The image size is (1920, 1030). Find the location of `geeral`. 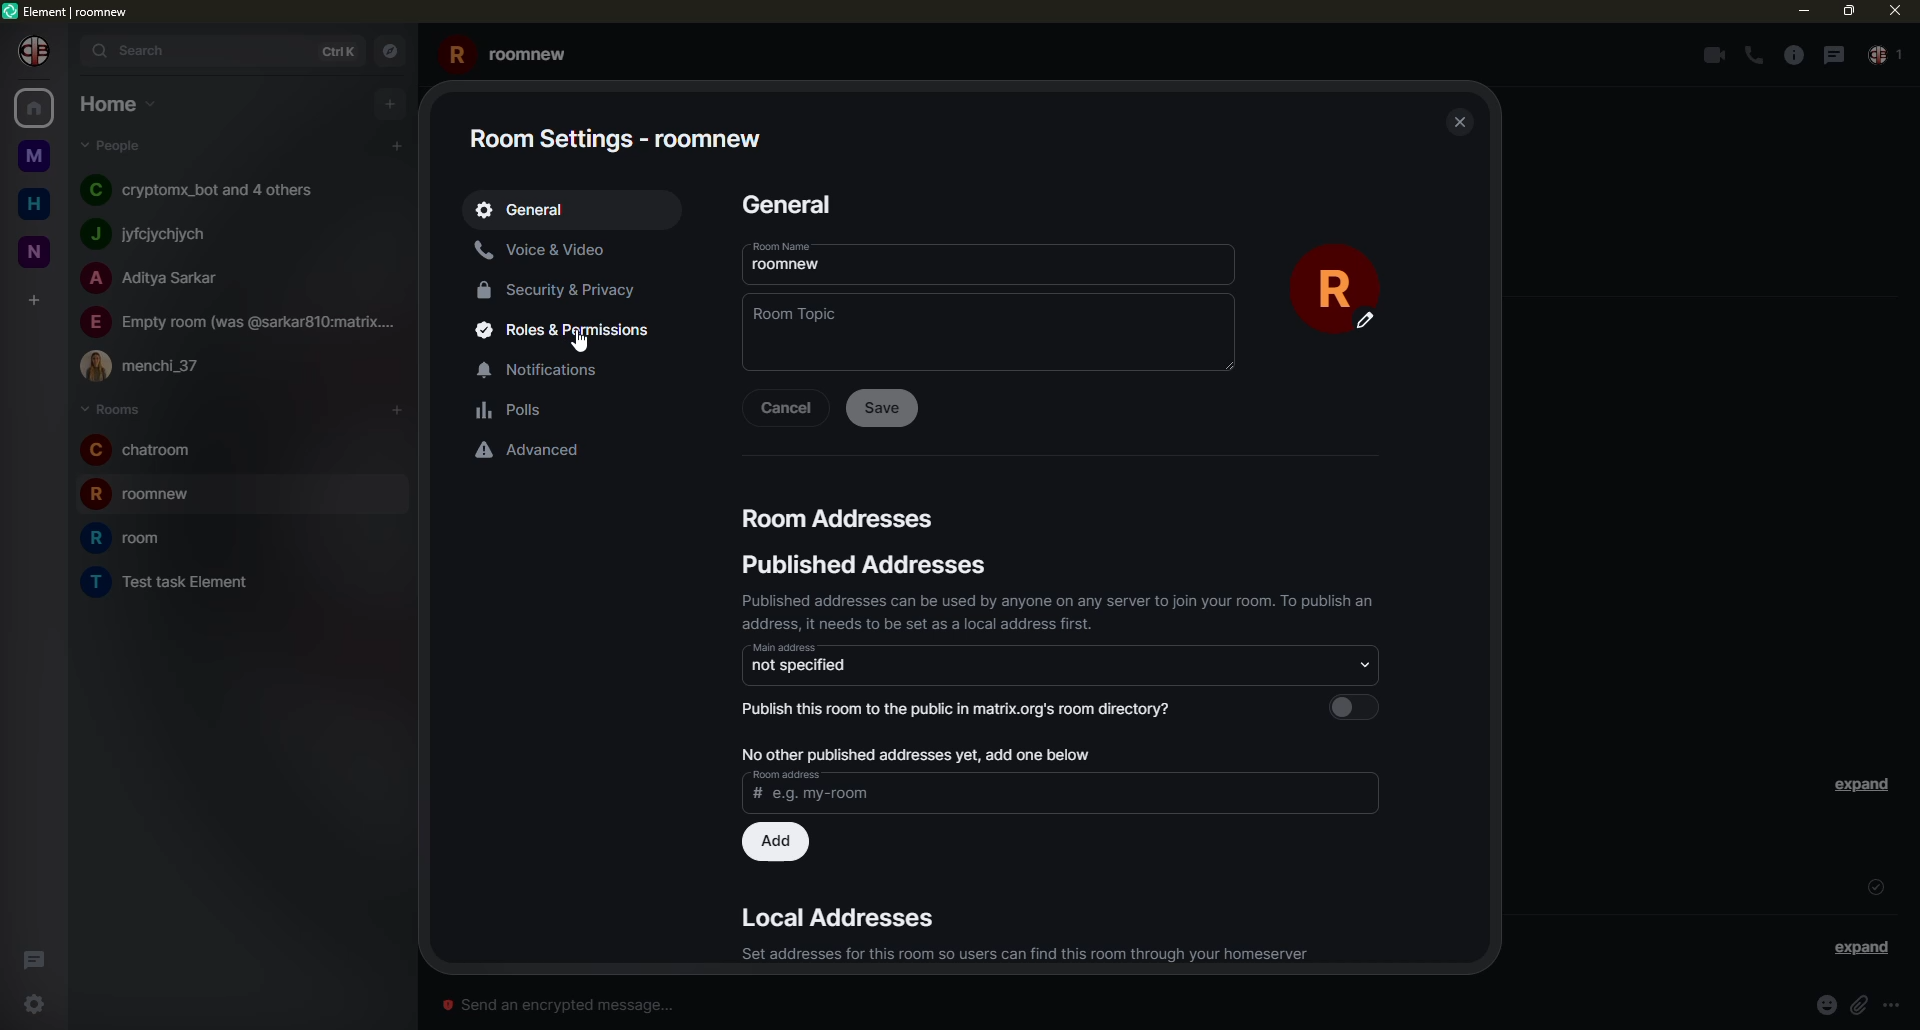

geeral is located at coordinates (523, 210).